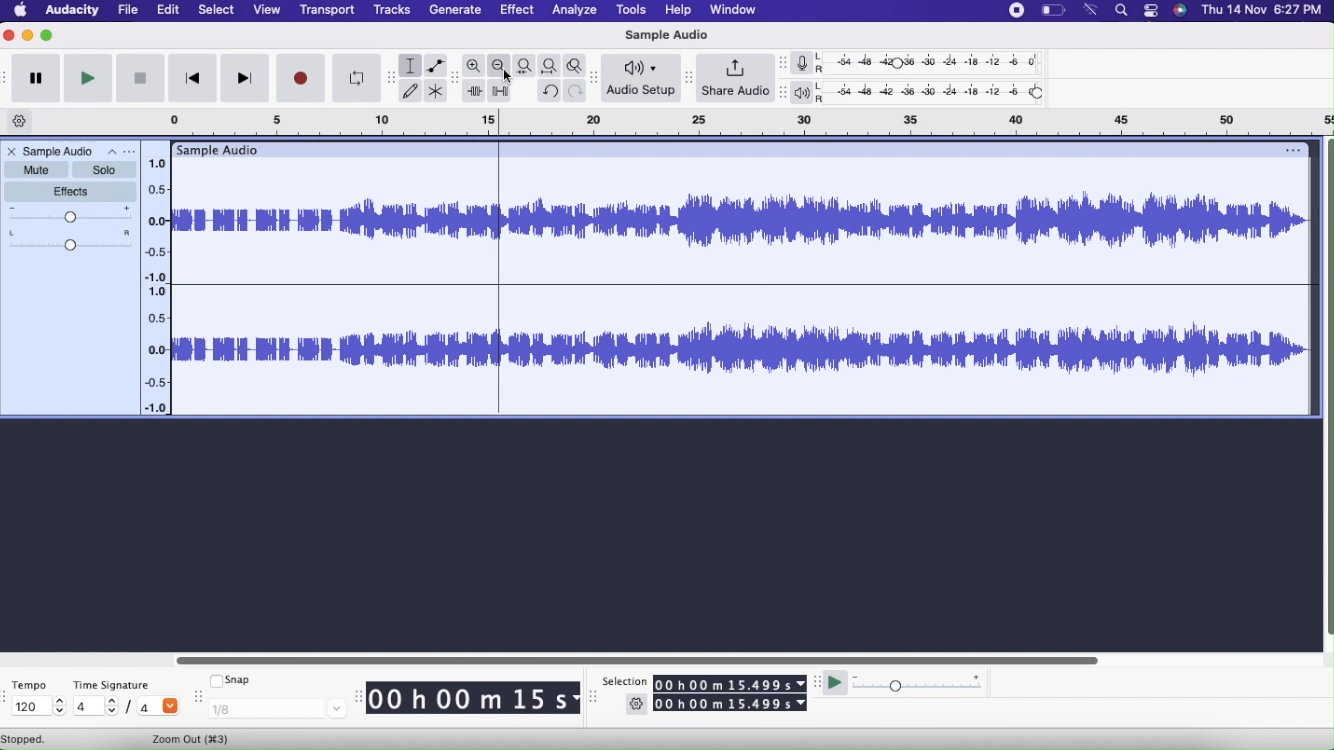 This screenshot has width=1334, height=750. Describe the element at coordinates (500, 65) in the screenshot. I see `Zoom Out` at that location.